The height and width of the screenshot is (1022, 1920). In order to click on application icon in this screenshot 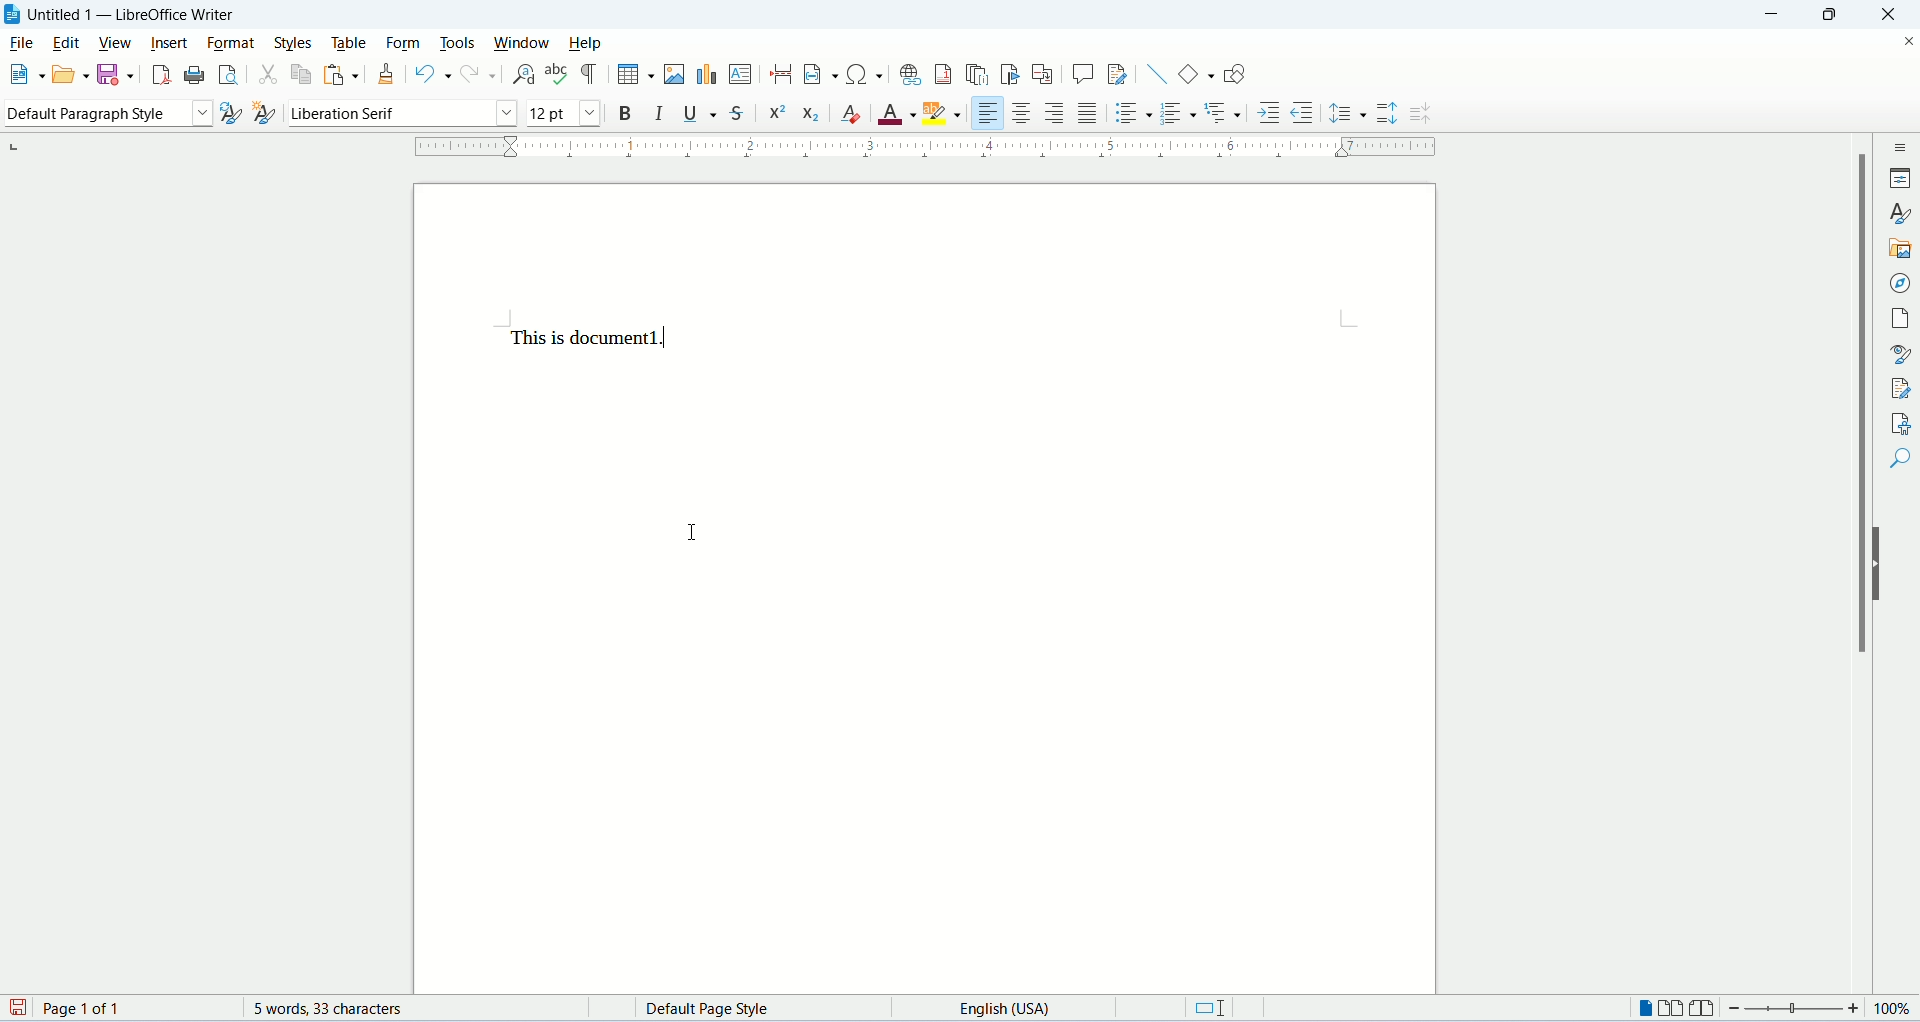, I will do `click(12, 15)`.